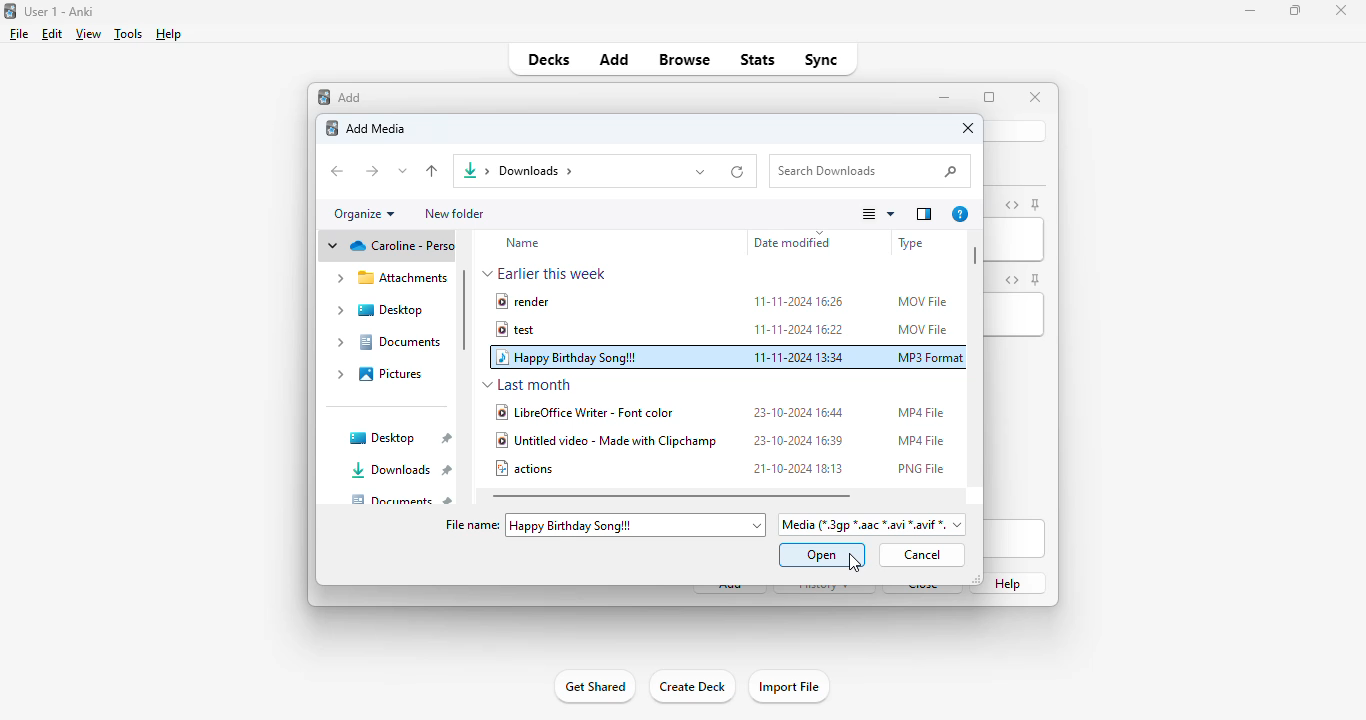 The width and height of the screenshot is (1366, 720). Describe the element at coordinates (401, 498) in the screenshot. I see `documents` at that location.